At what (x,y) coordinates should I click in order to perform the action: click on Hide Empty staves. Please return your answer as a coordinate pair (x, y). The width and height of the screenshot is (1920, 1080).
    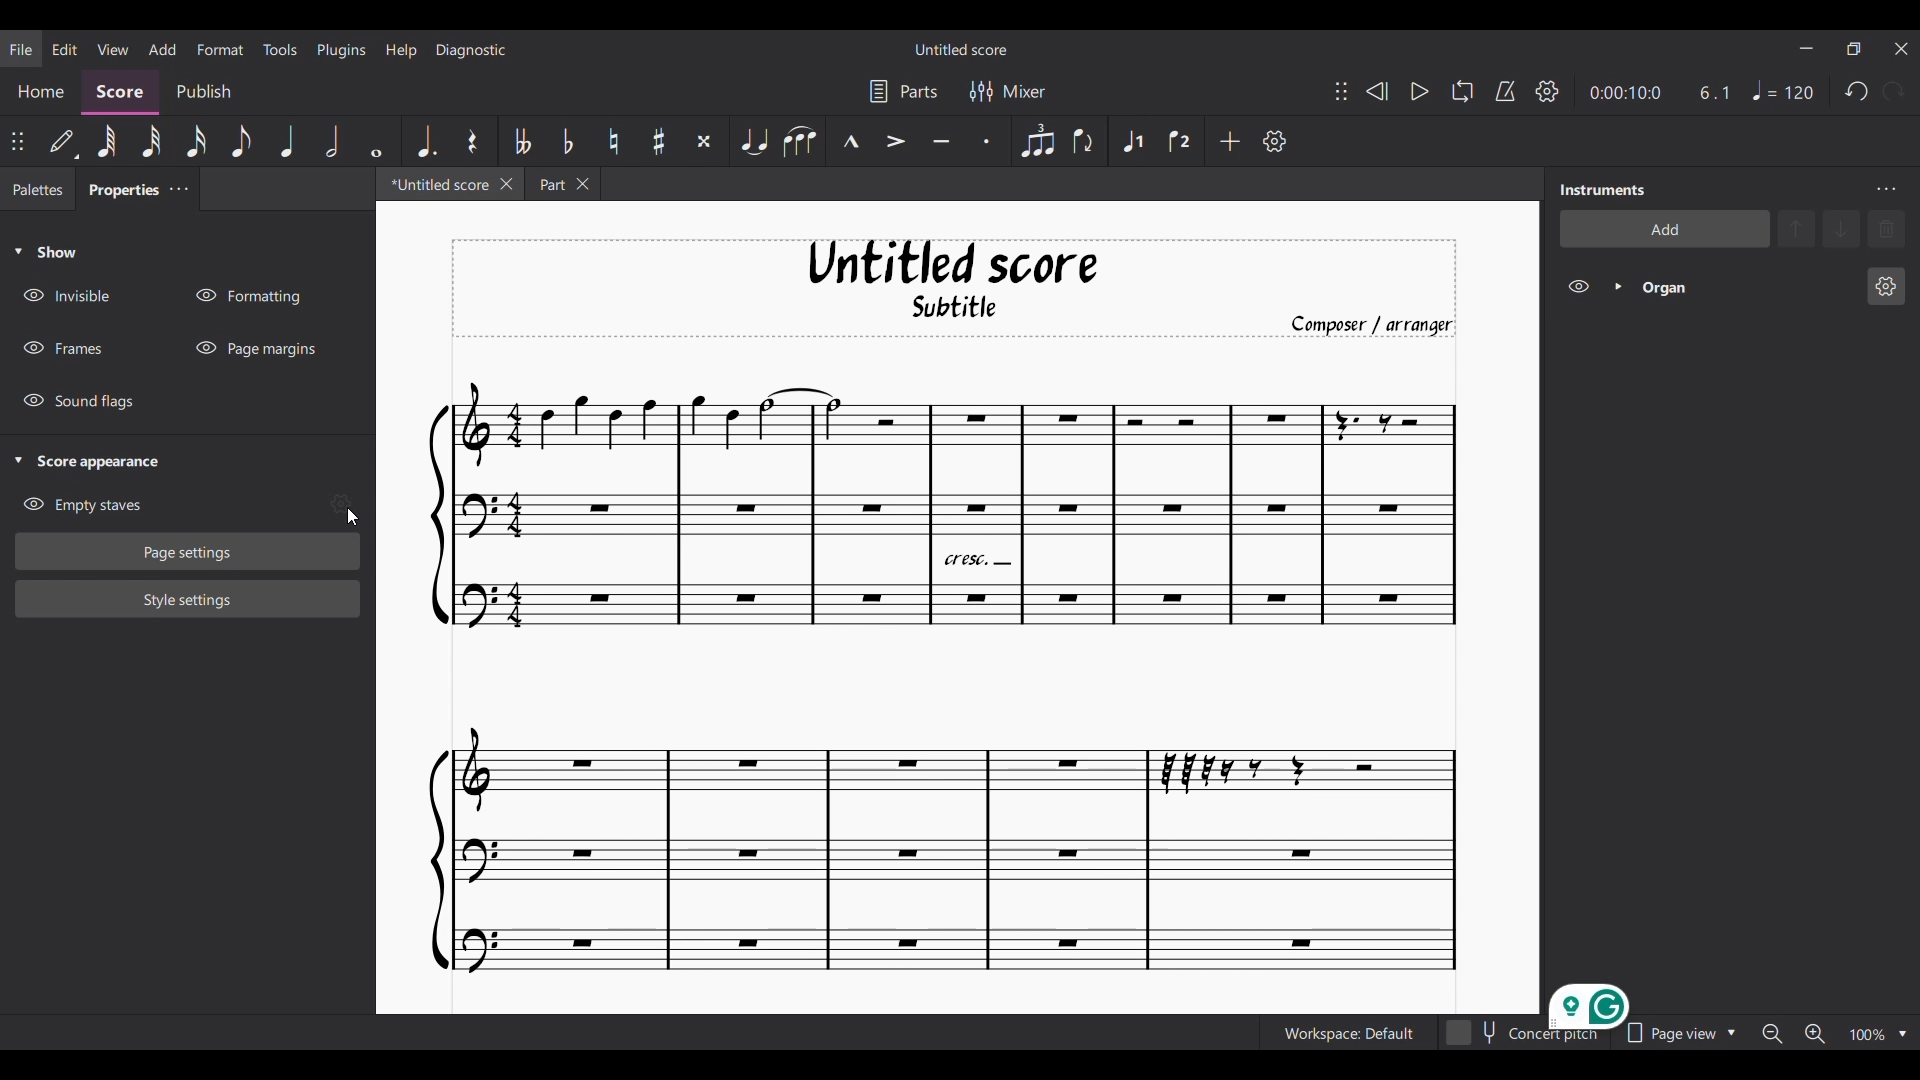
    Looking at the image, I should click on (82, 505).